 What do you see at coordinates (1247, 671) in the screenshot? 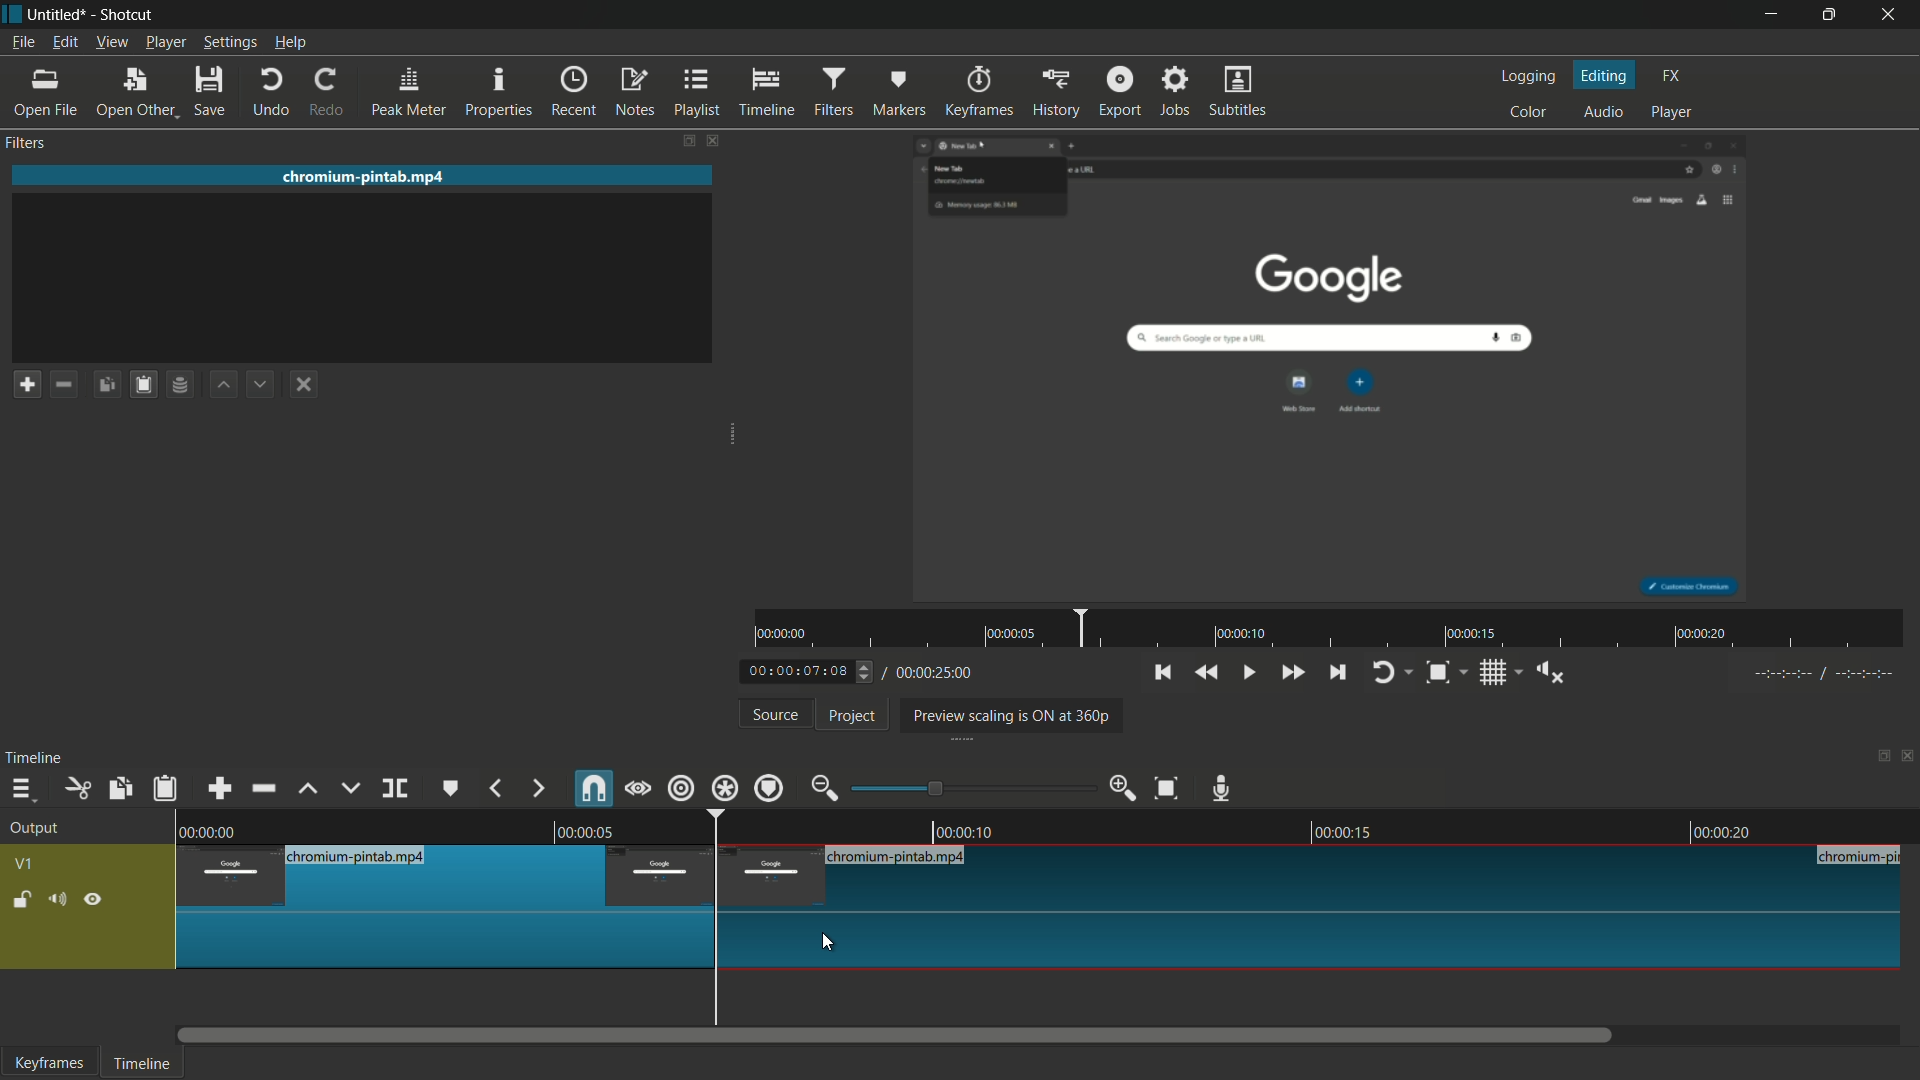
I see `toggle play or pause` at bounding box center [1247, 671].